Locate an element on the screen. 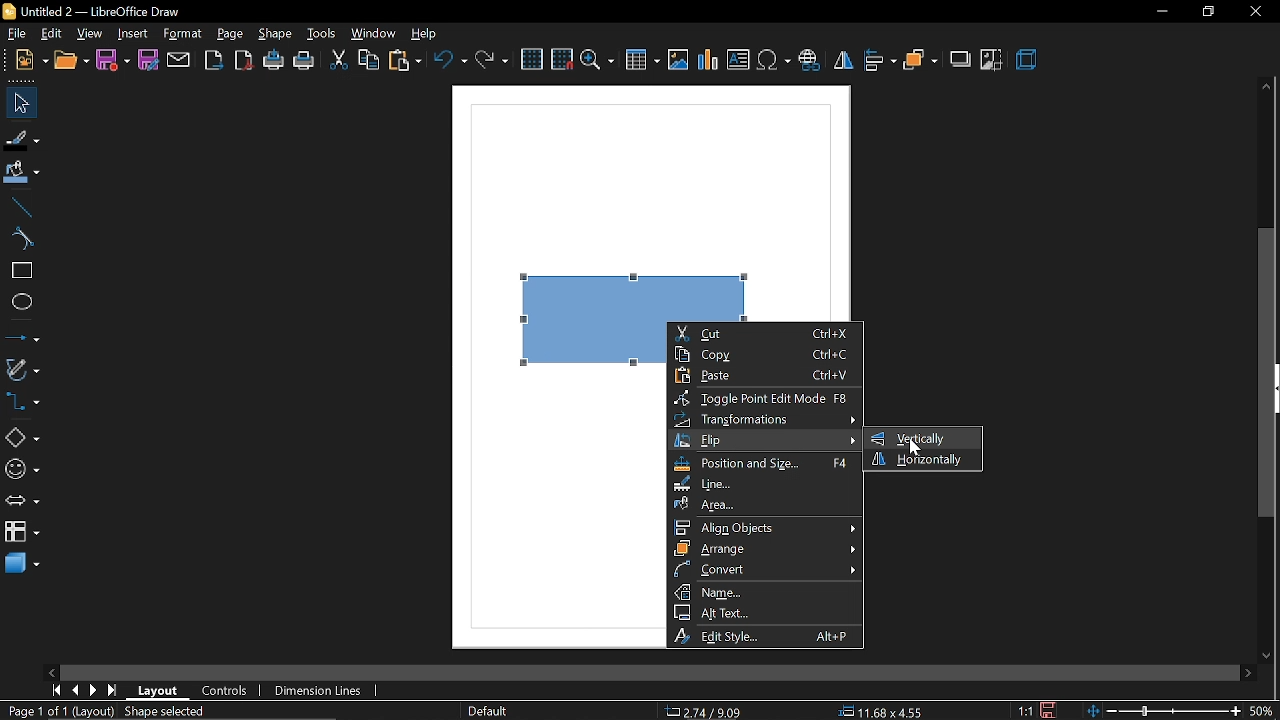 The height and width of the screenshot is (720, 1280). cut is located at coordinates (338, 61).